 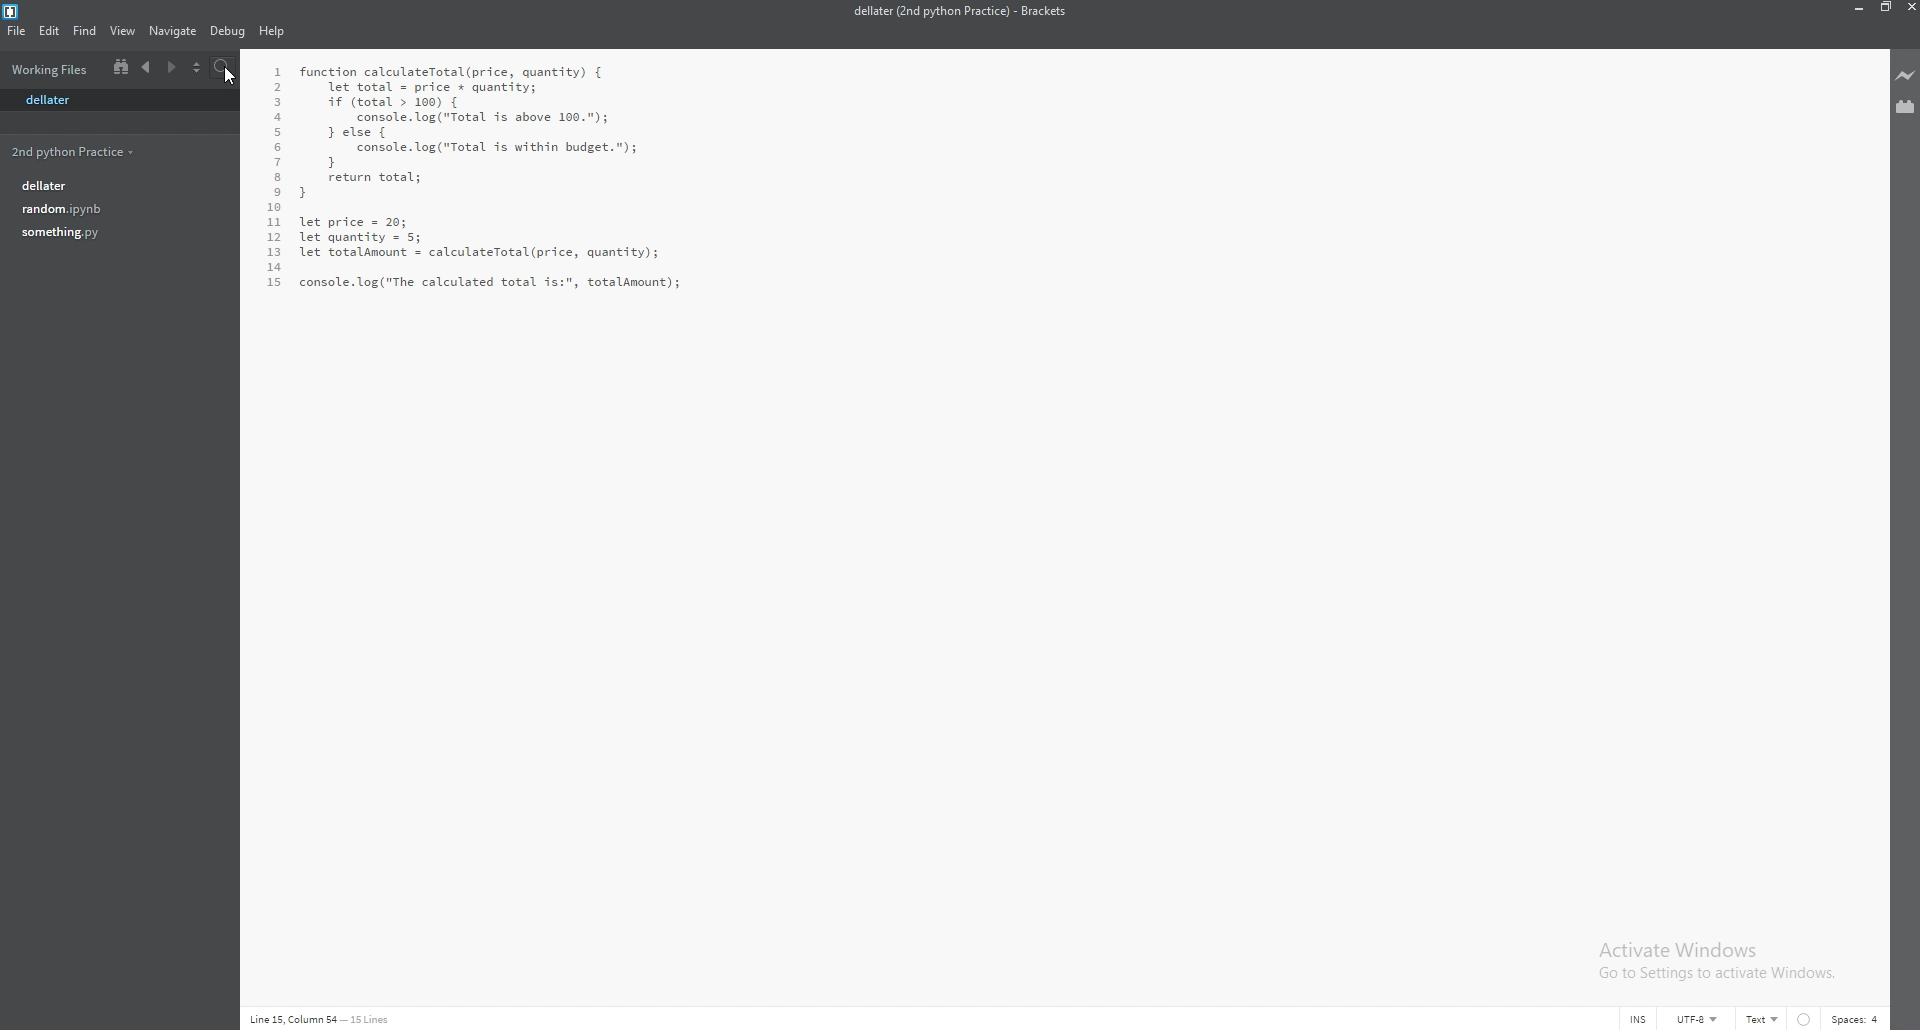 What do you see at coordinates (276, 131) in the screenshot?
I see `5` at bounding box center [276, 131].